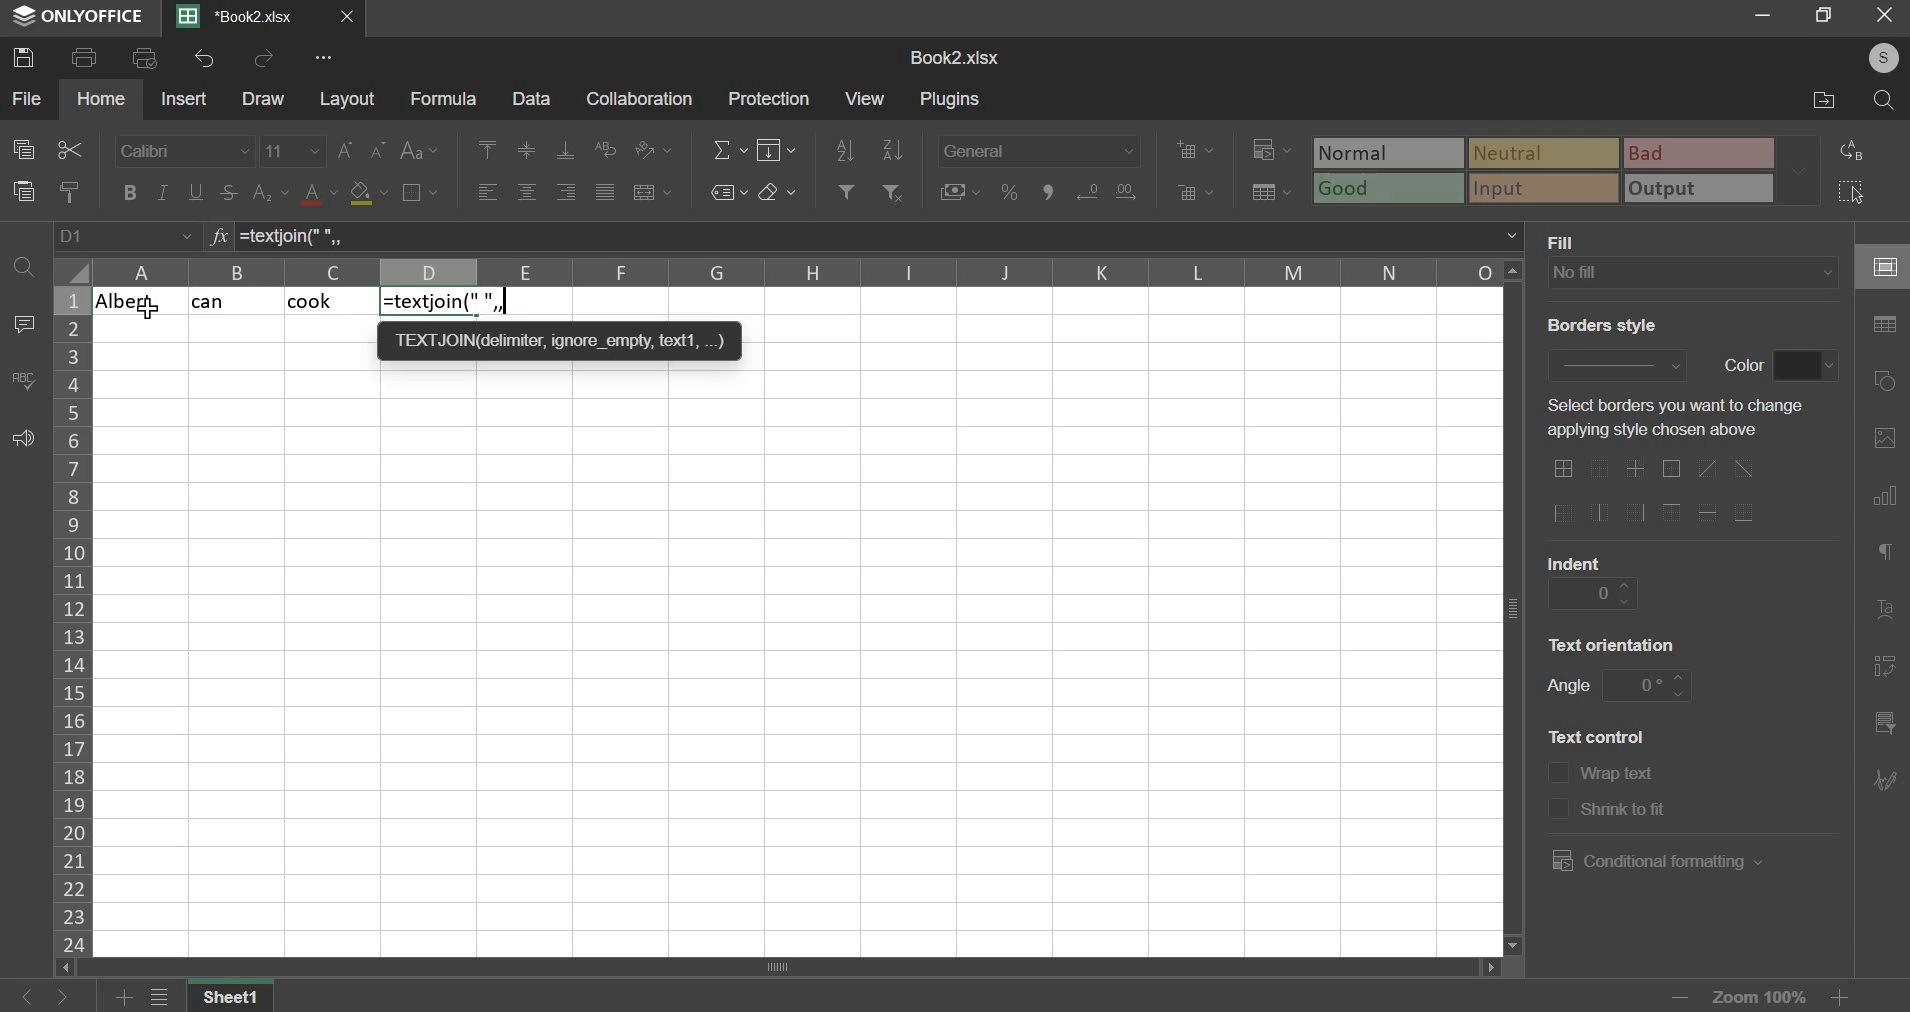  What do you see at coordinates (68, 150) in the screenshot?
I see `cut` at bounding box center [68, 150].